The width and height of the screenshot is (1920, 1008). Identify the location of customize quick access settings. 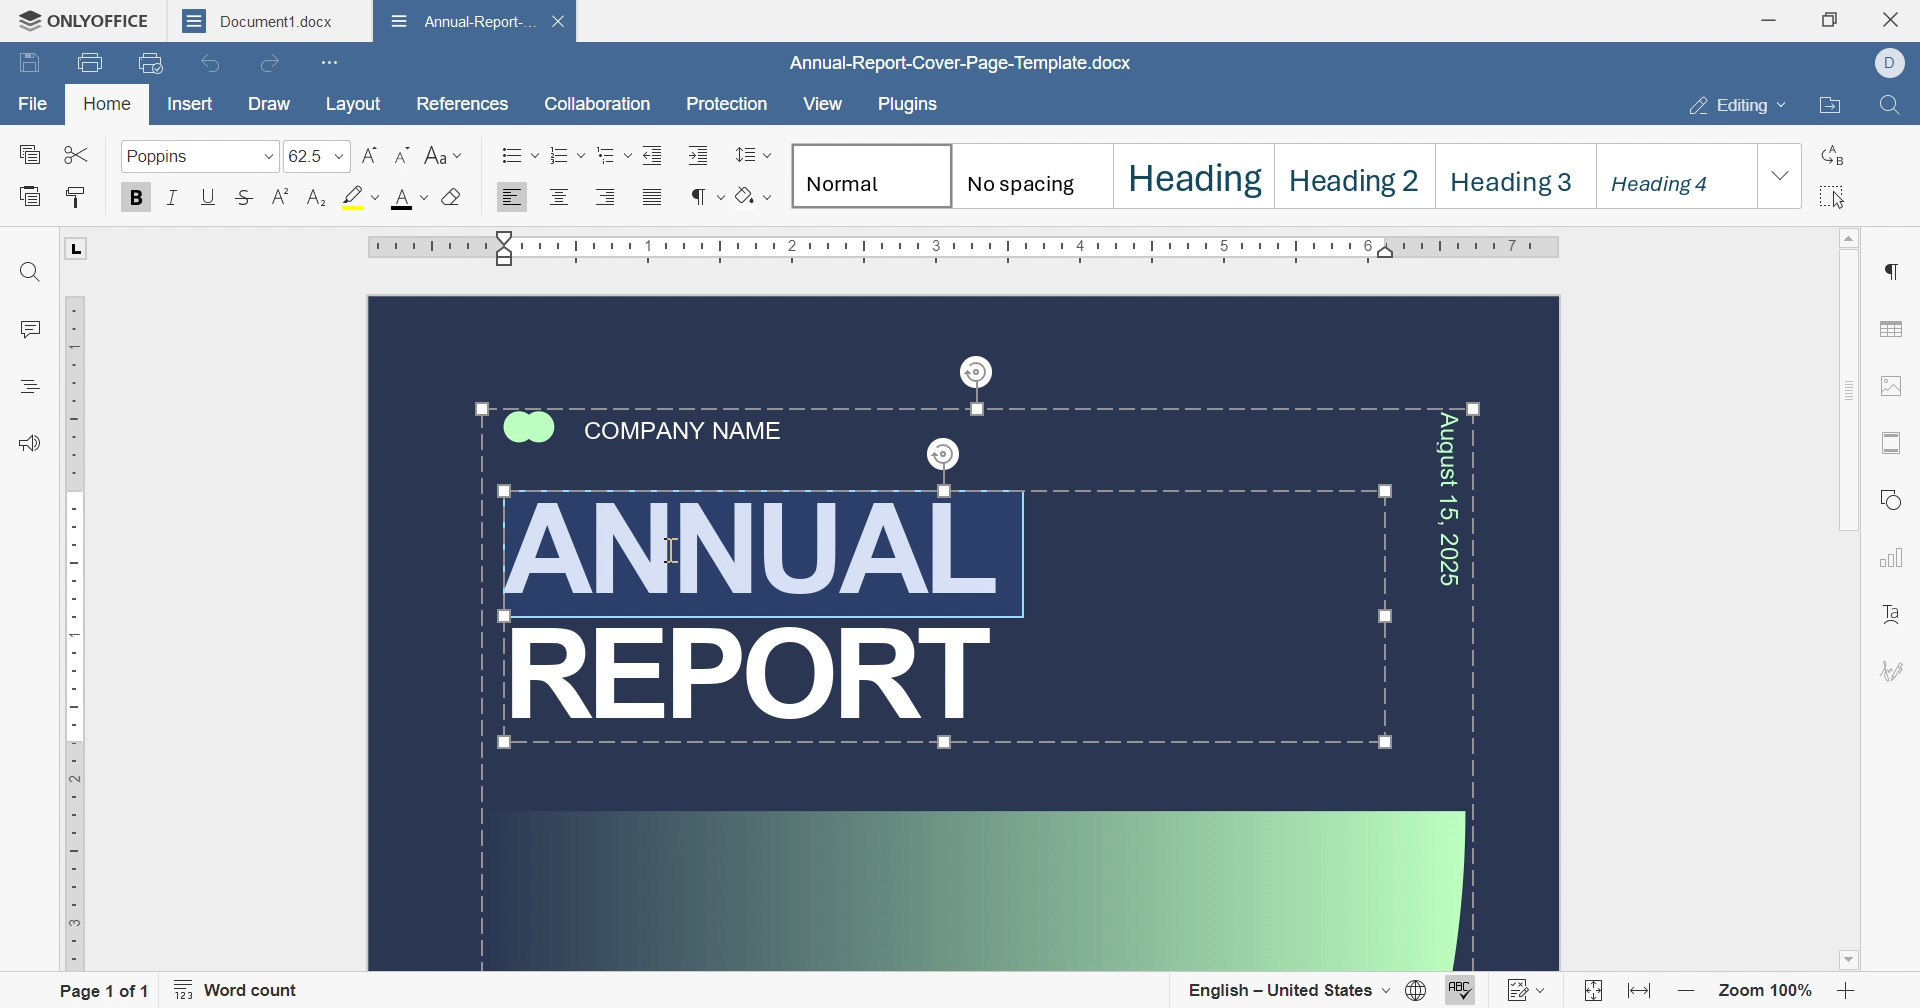
(333, 62).